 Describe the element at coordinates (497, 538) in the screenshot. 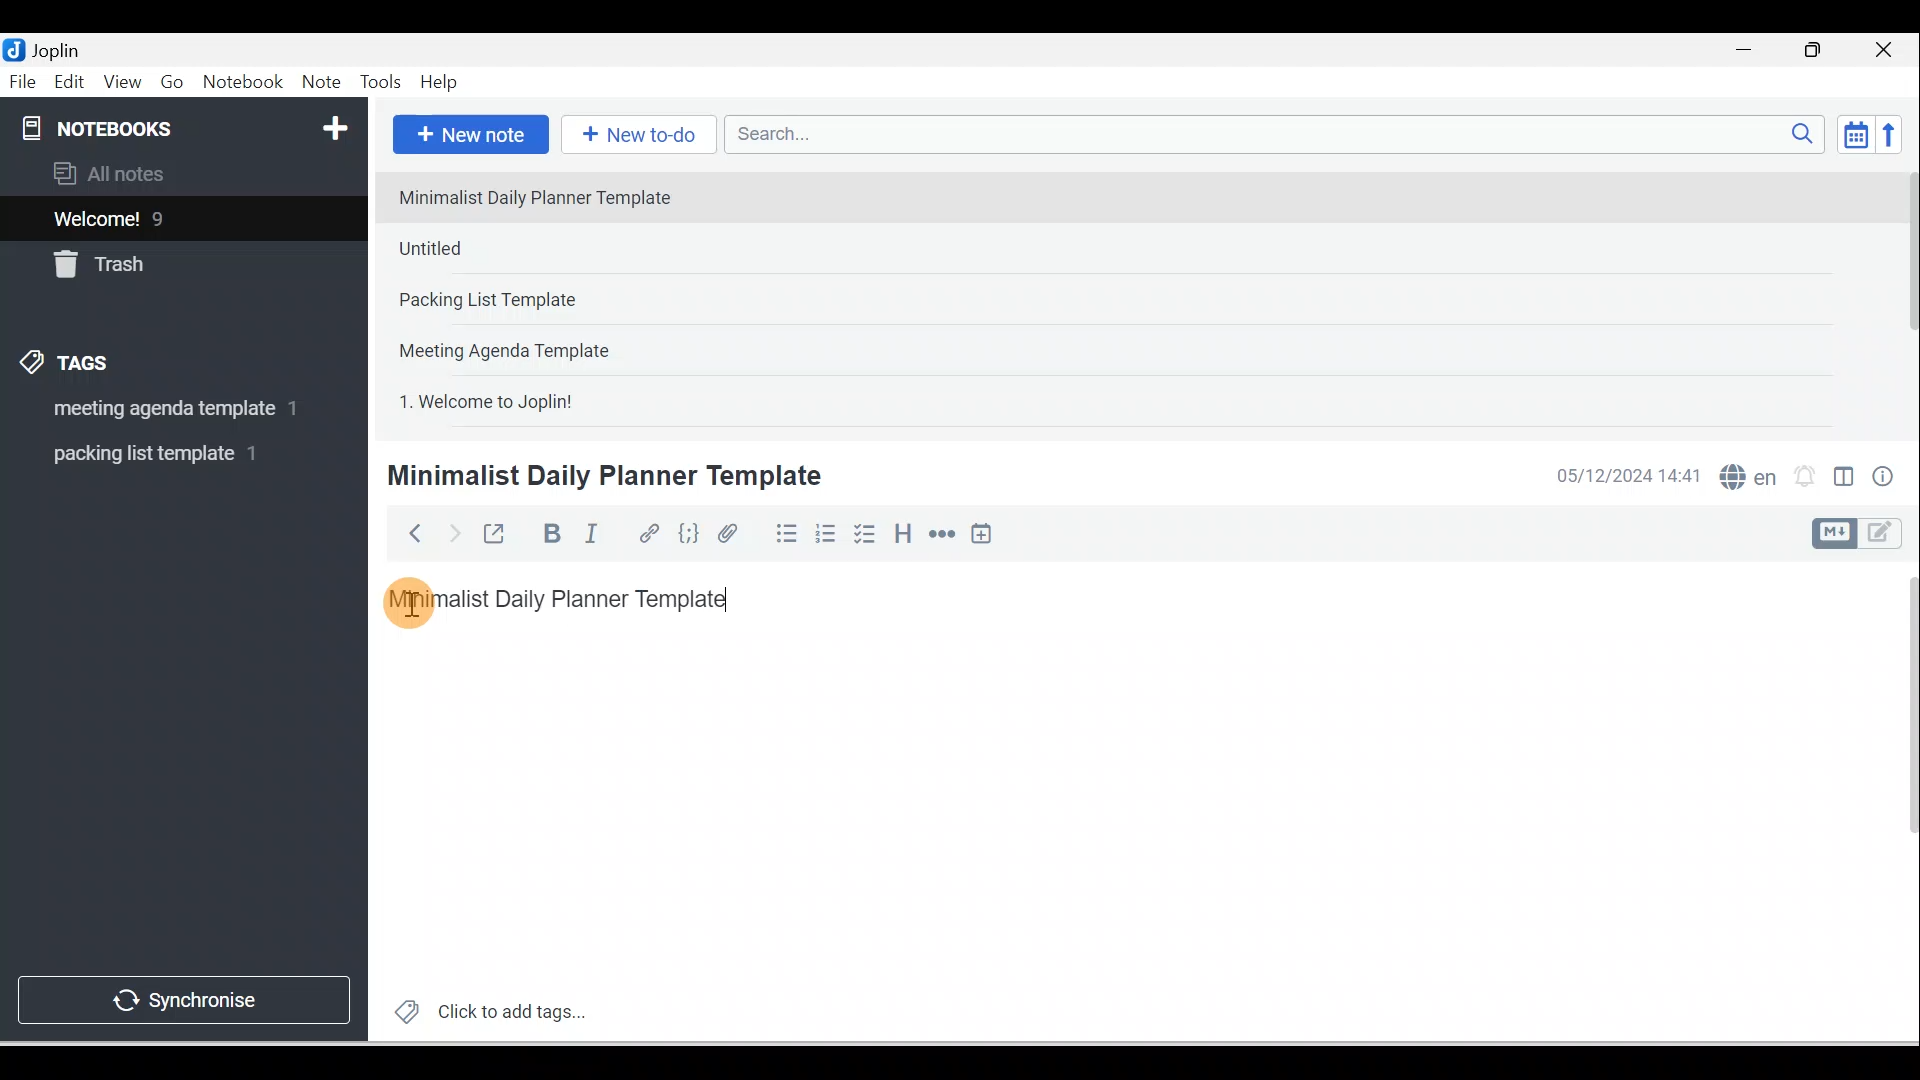

I see `Toggle external editing` at that location.